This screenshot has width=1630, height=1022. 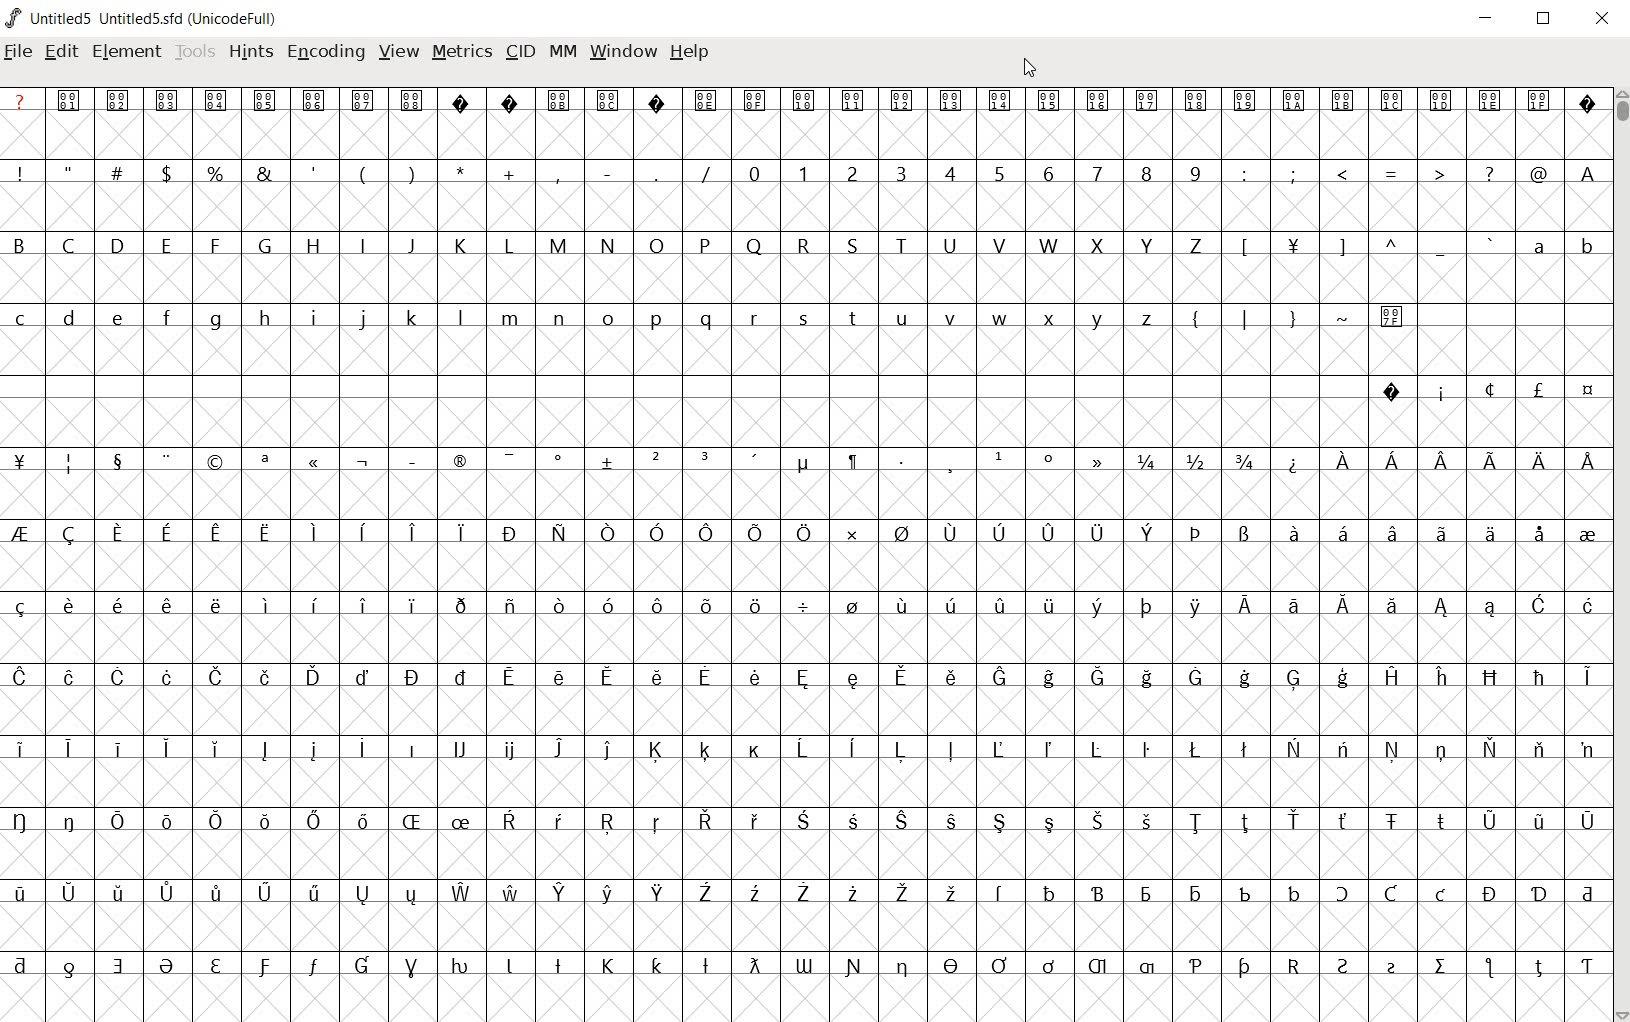 What do you see at coordinates (313, 969) in the screenshot?
I see `Symbol` at bounding box center [313, 969].